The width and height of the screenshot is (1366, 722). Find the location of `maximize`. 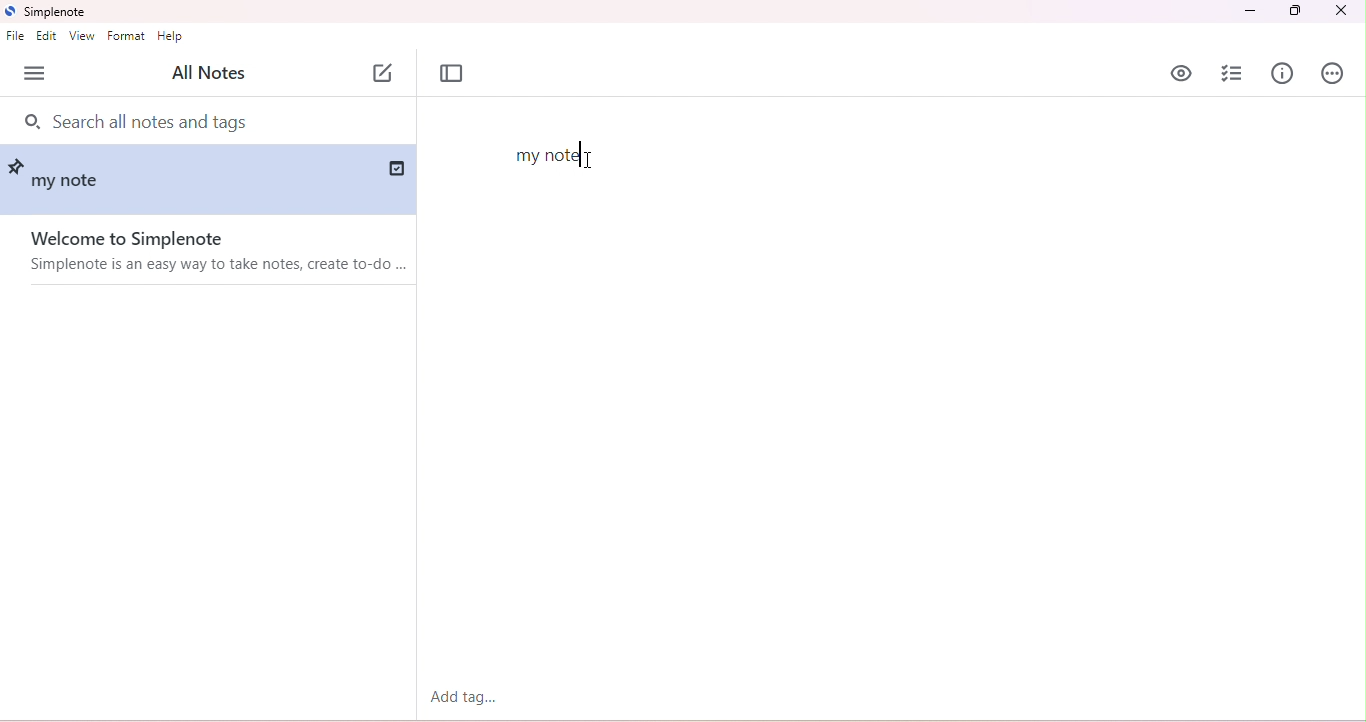

maximize is located at coordinates (1296, 11).